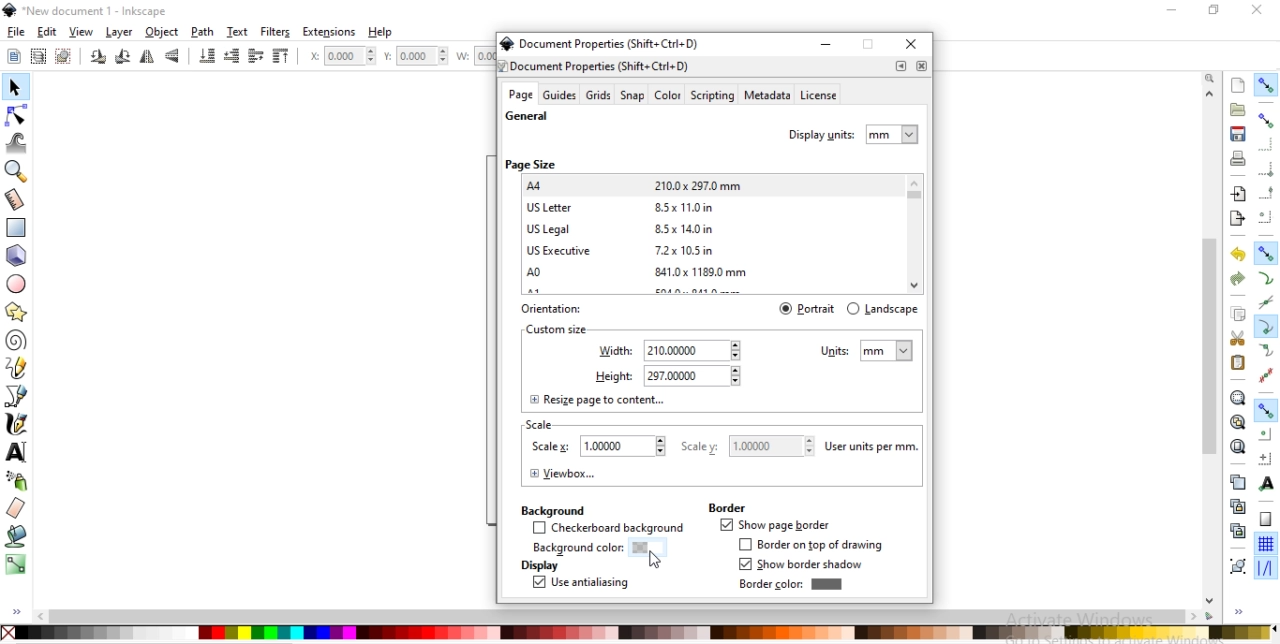 The width and height of the screenshot is (1280, 644). What do you see at coordinates (1237, 446) in the screenshot?
I see `zoom to fit page` at bounding box center [1237, 446].